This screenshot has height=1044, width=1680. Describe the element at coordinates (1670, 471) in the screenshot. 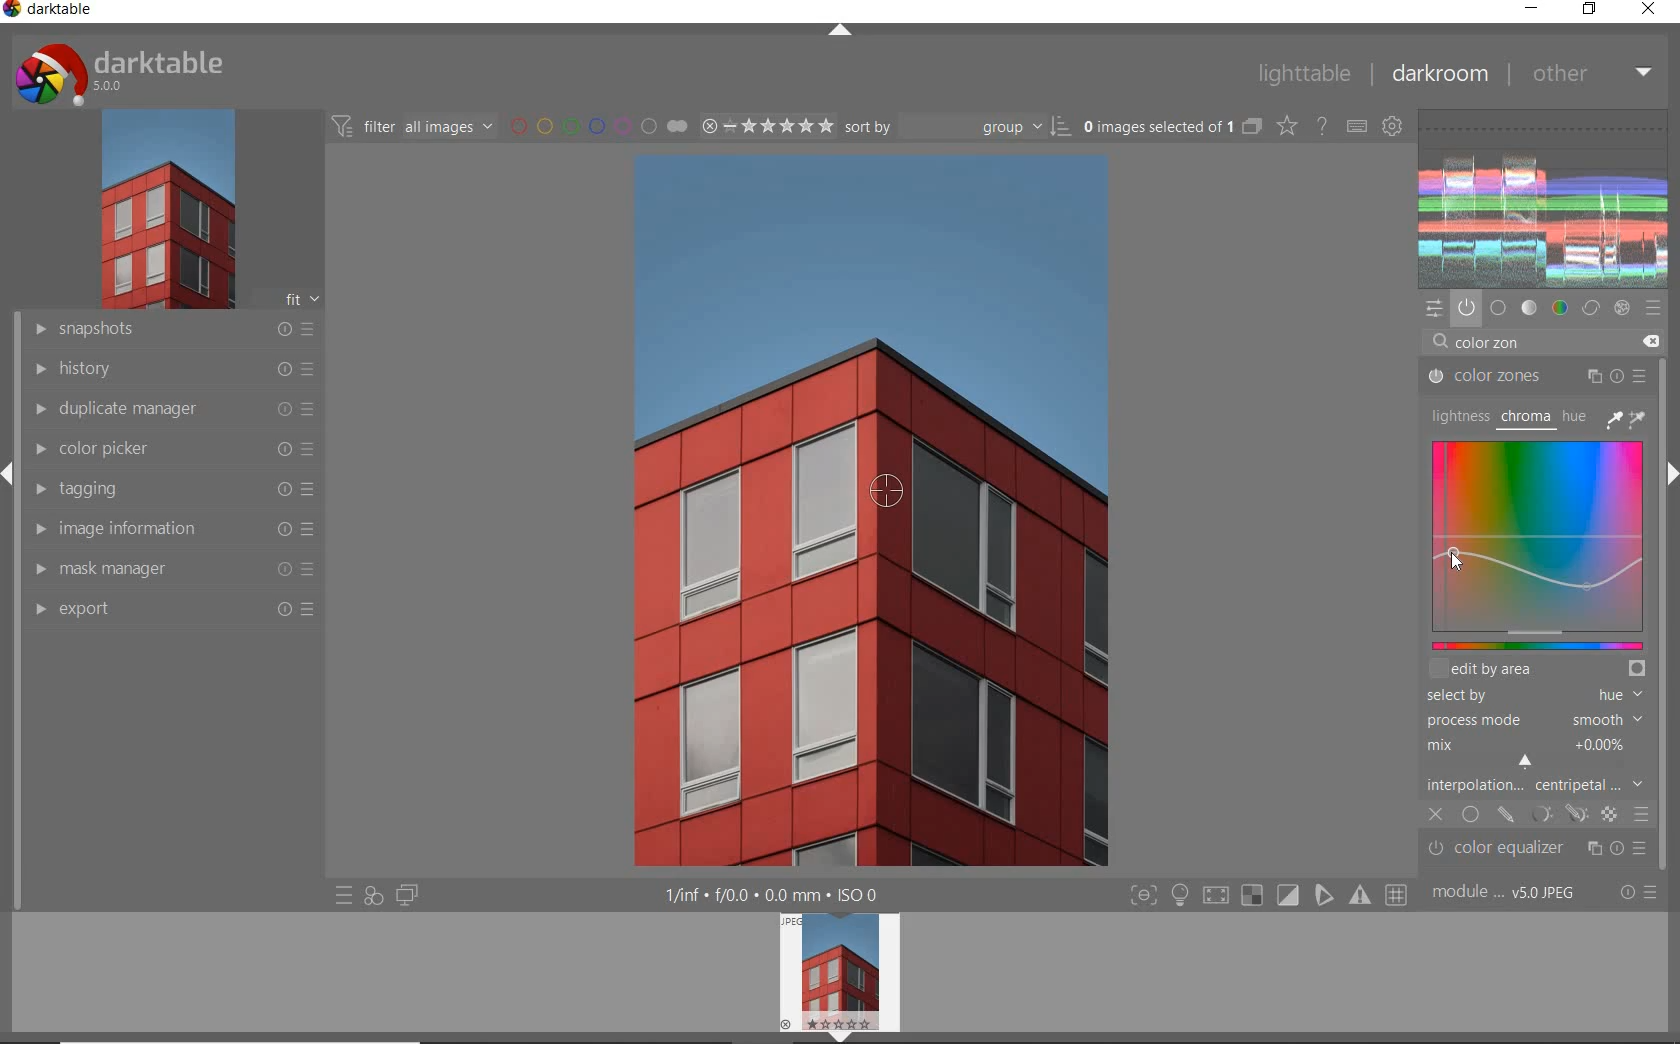

I see `expand/collapse` at that location.